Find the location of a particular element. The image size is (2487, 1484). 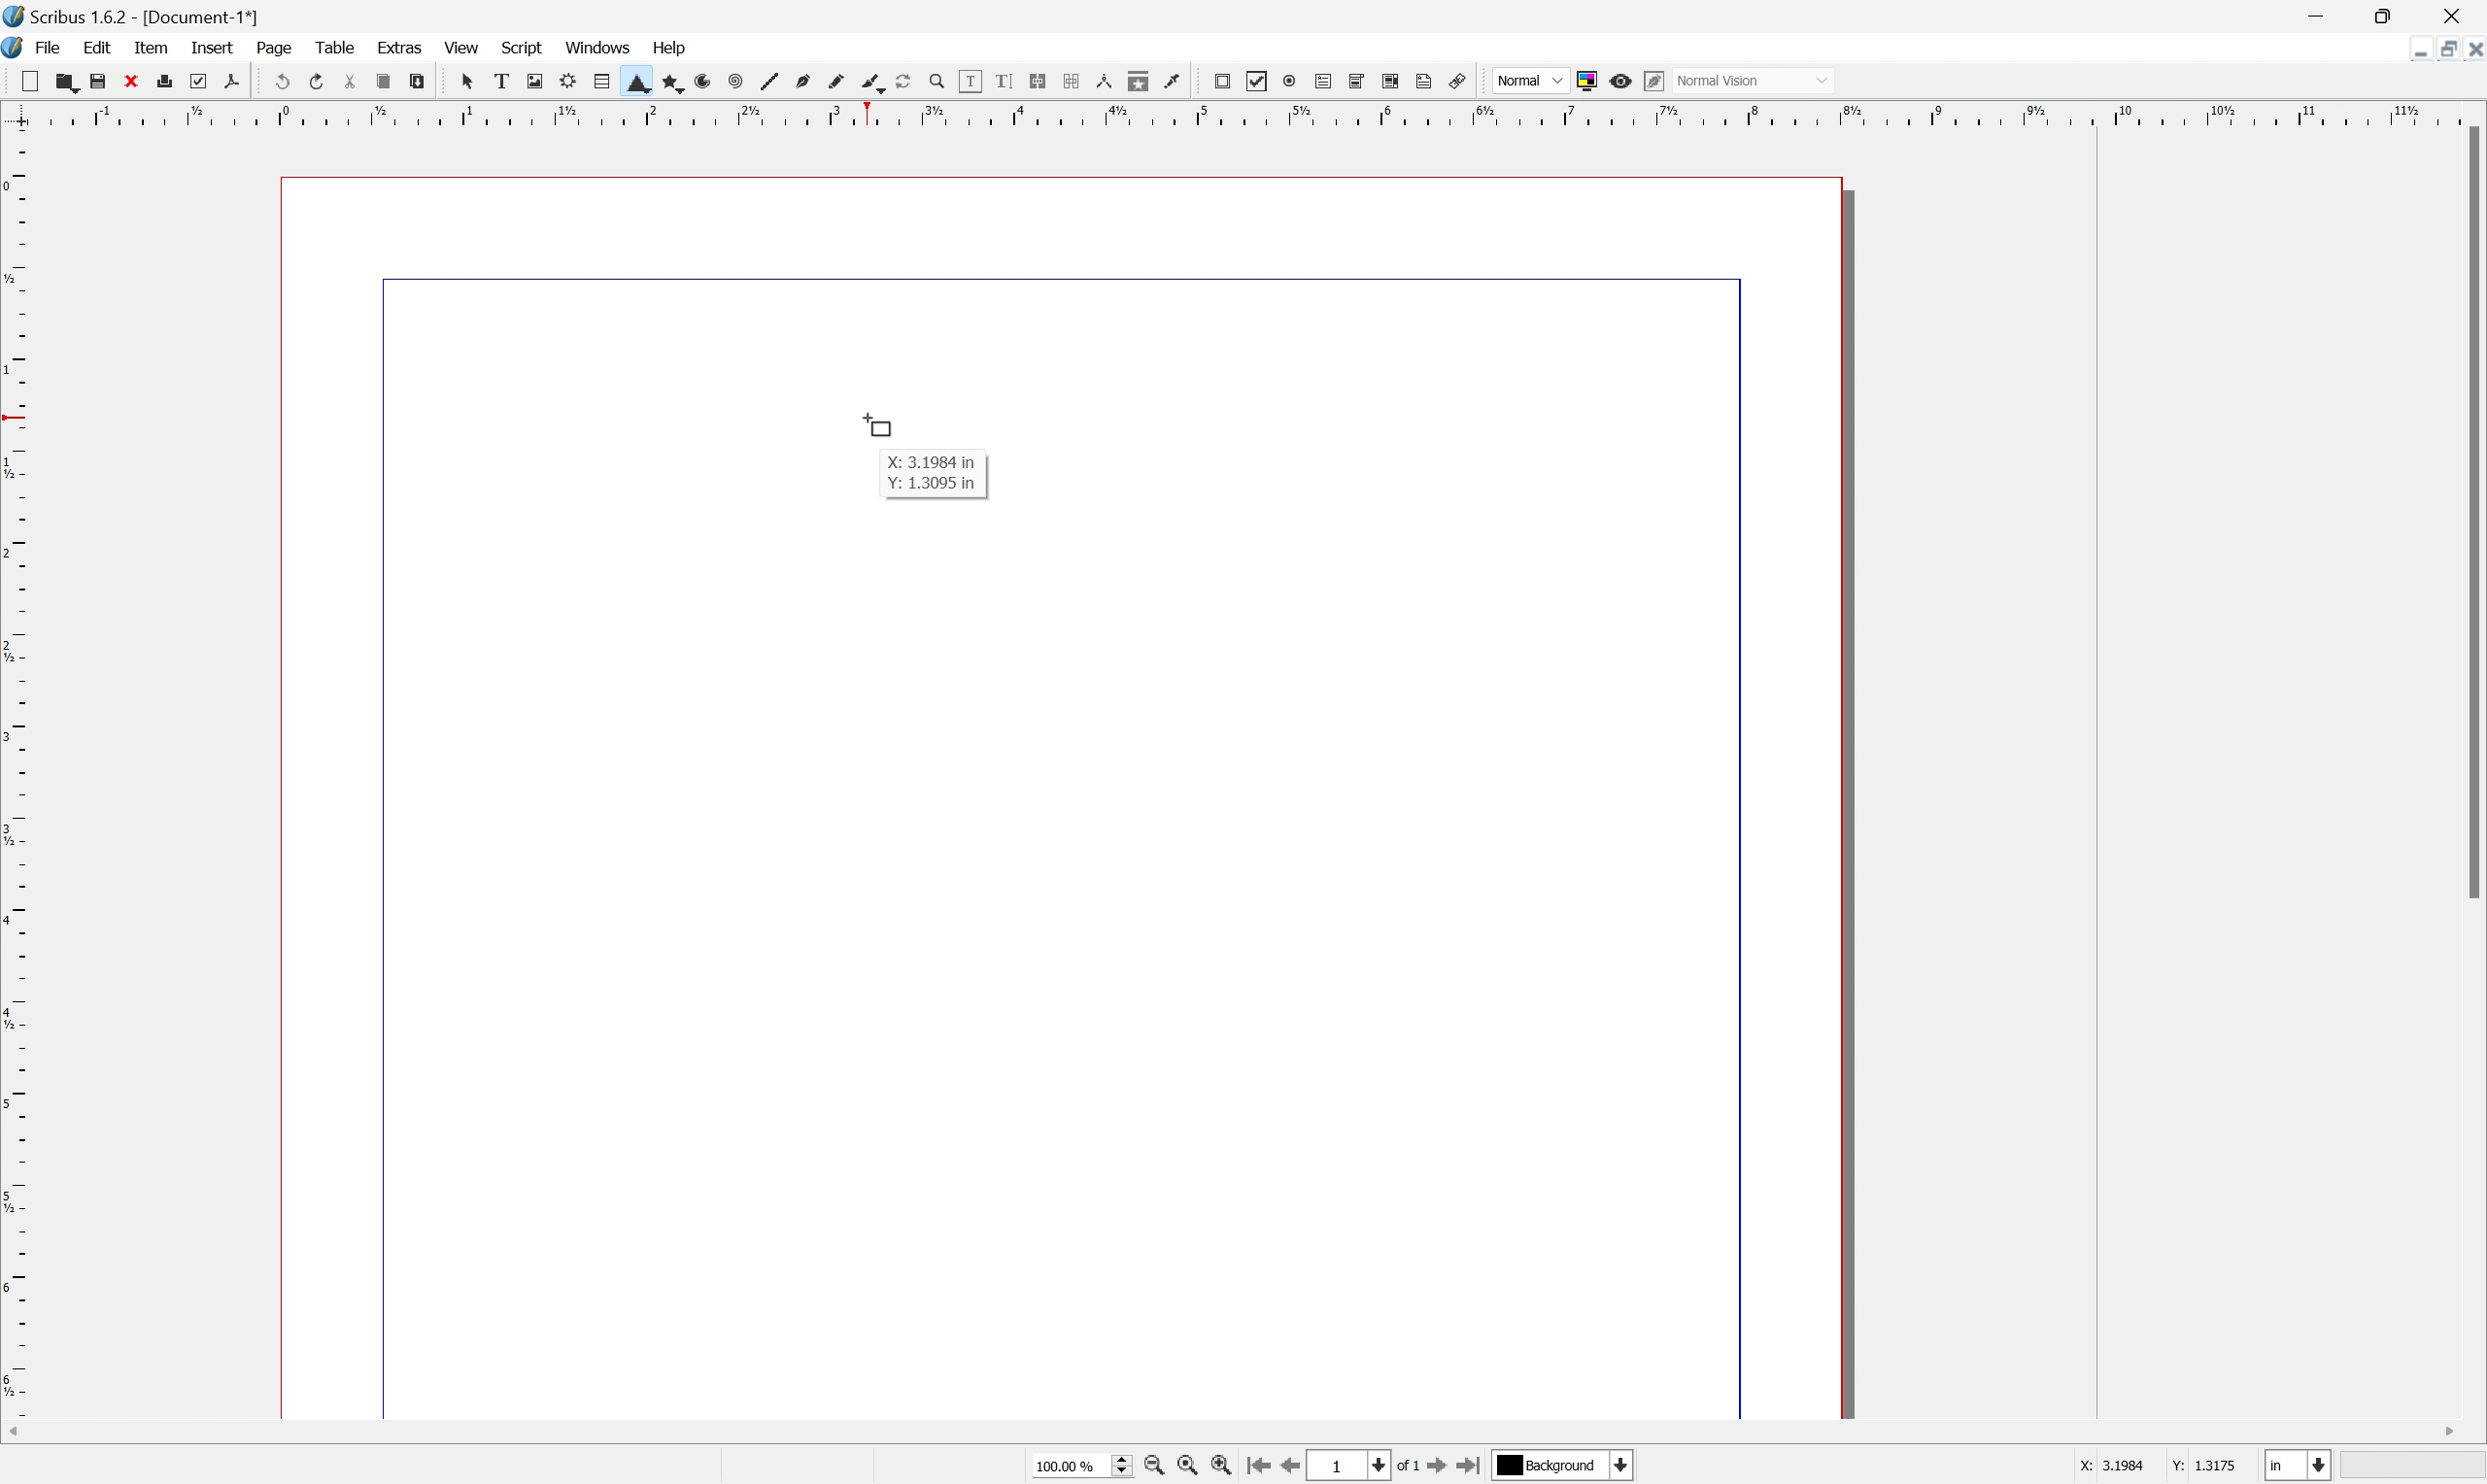

Go to first page is located at coordinates (1258, 1466).